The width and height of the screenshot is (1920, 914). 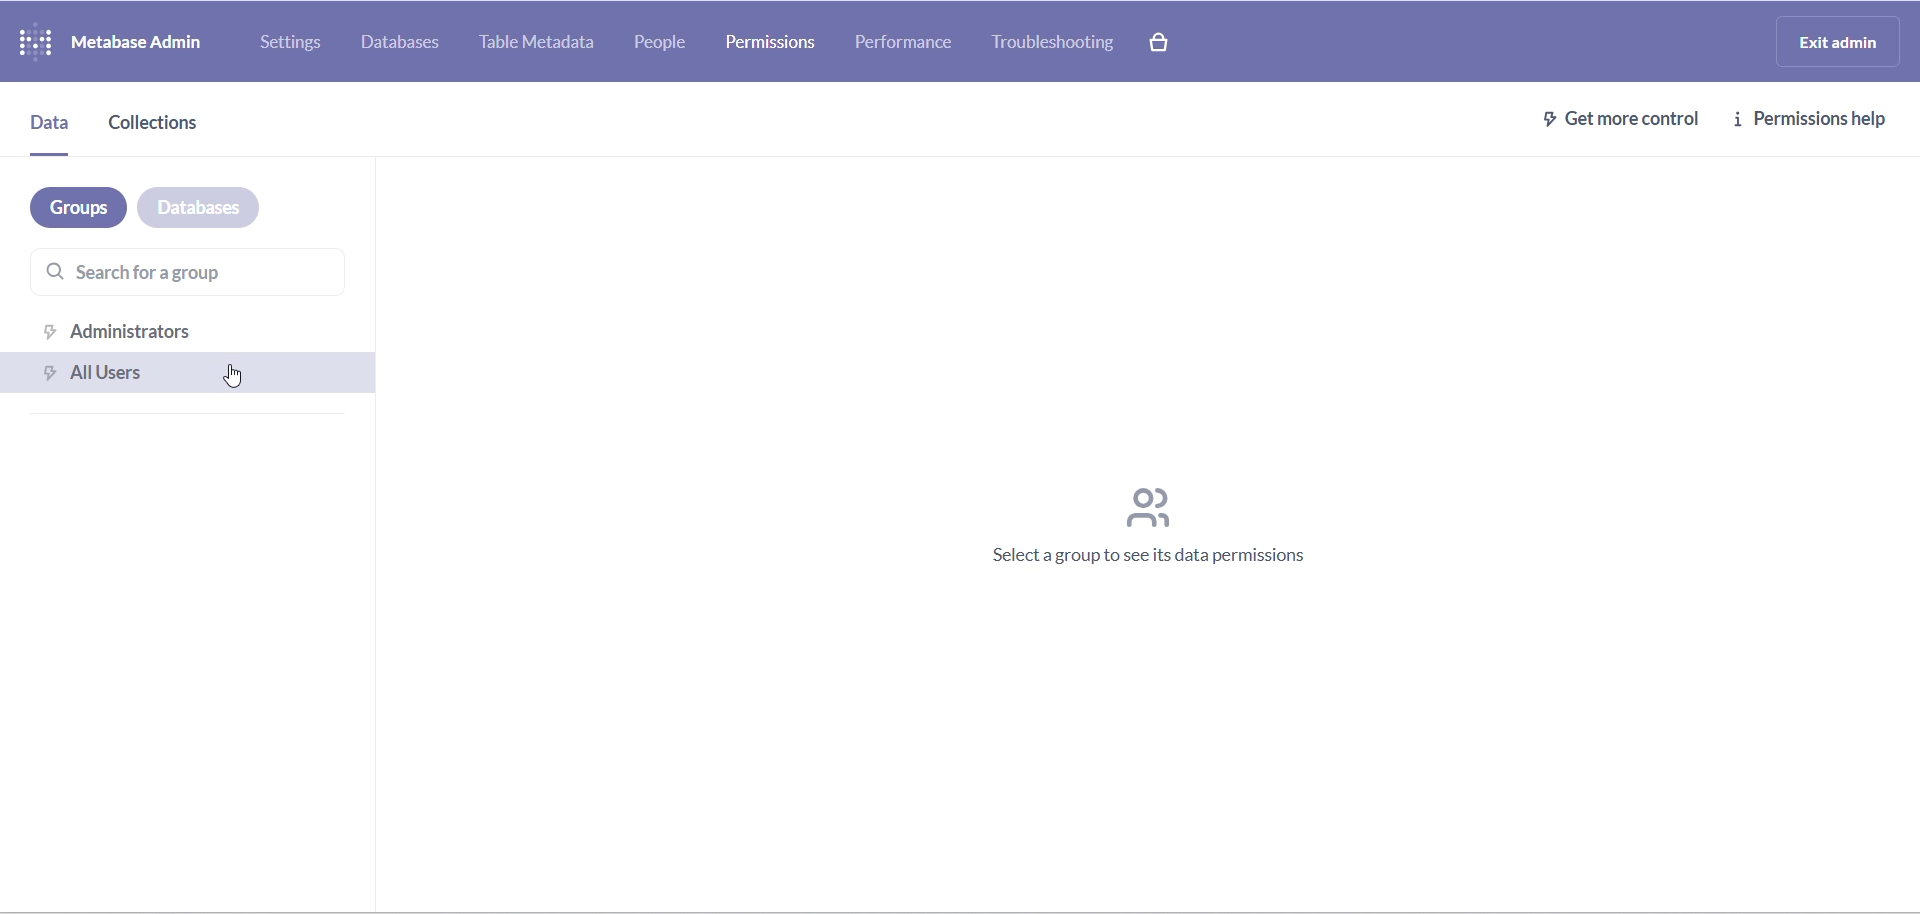 What do you see at coordinates (71, 210) in the screenshot?
I see `groups` at bounding box center [71, 210].